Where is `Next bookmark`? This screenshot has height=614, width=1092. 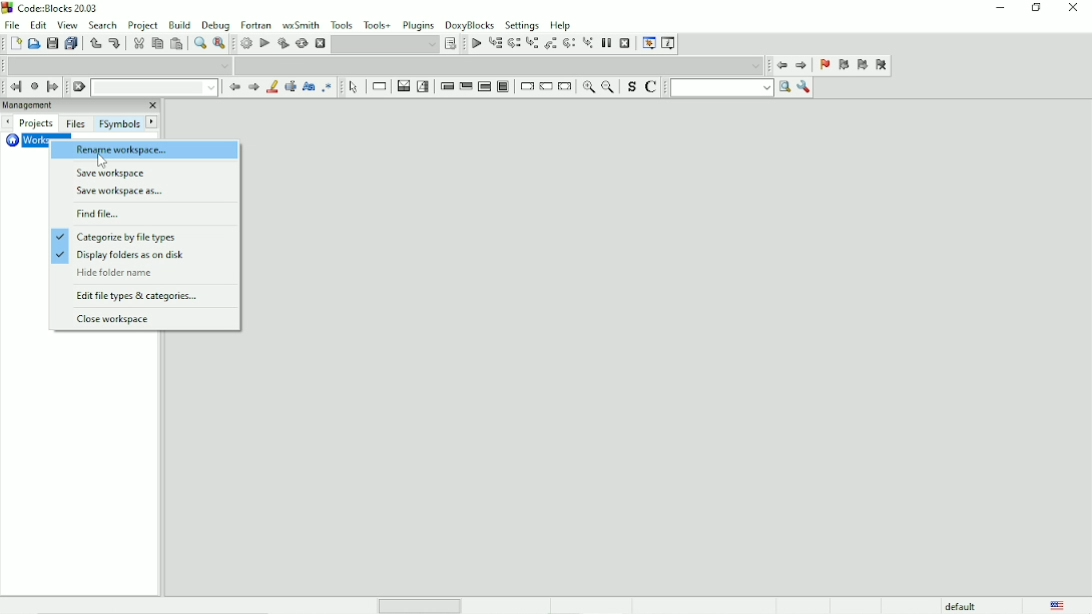
Next bookmark is located at coordinates (862, 66).